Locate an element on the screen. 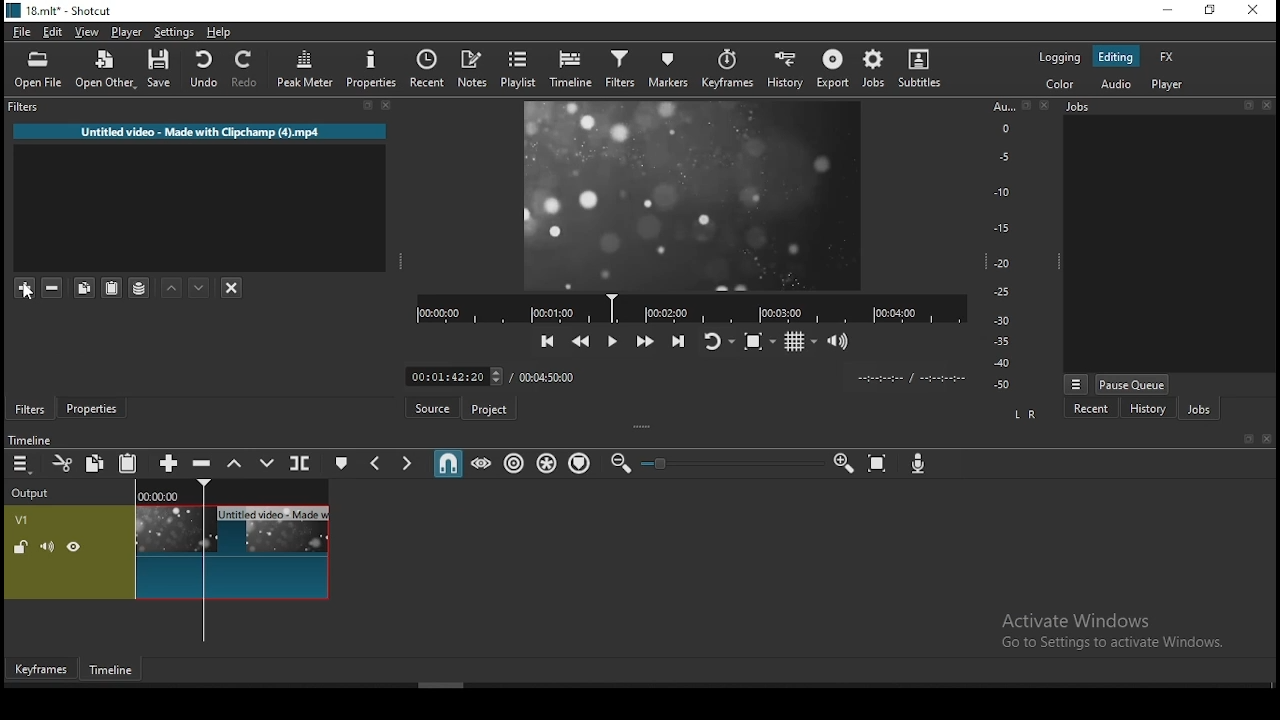 The width and height of the screenshot is (1280, 720). subtitles is located at coordinates (920, 69).